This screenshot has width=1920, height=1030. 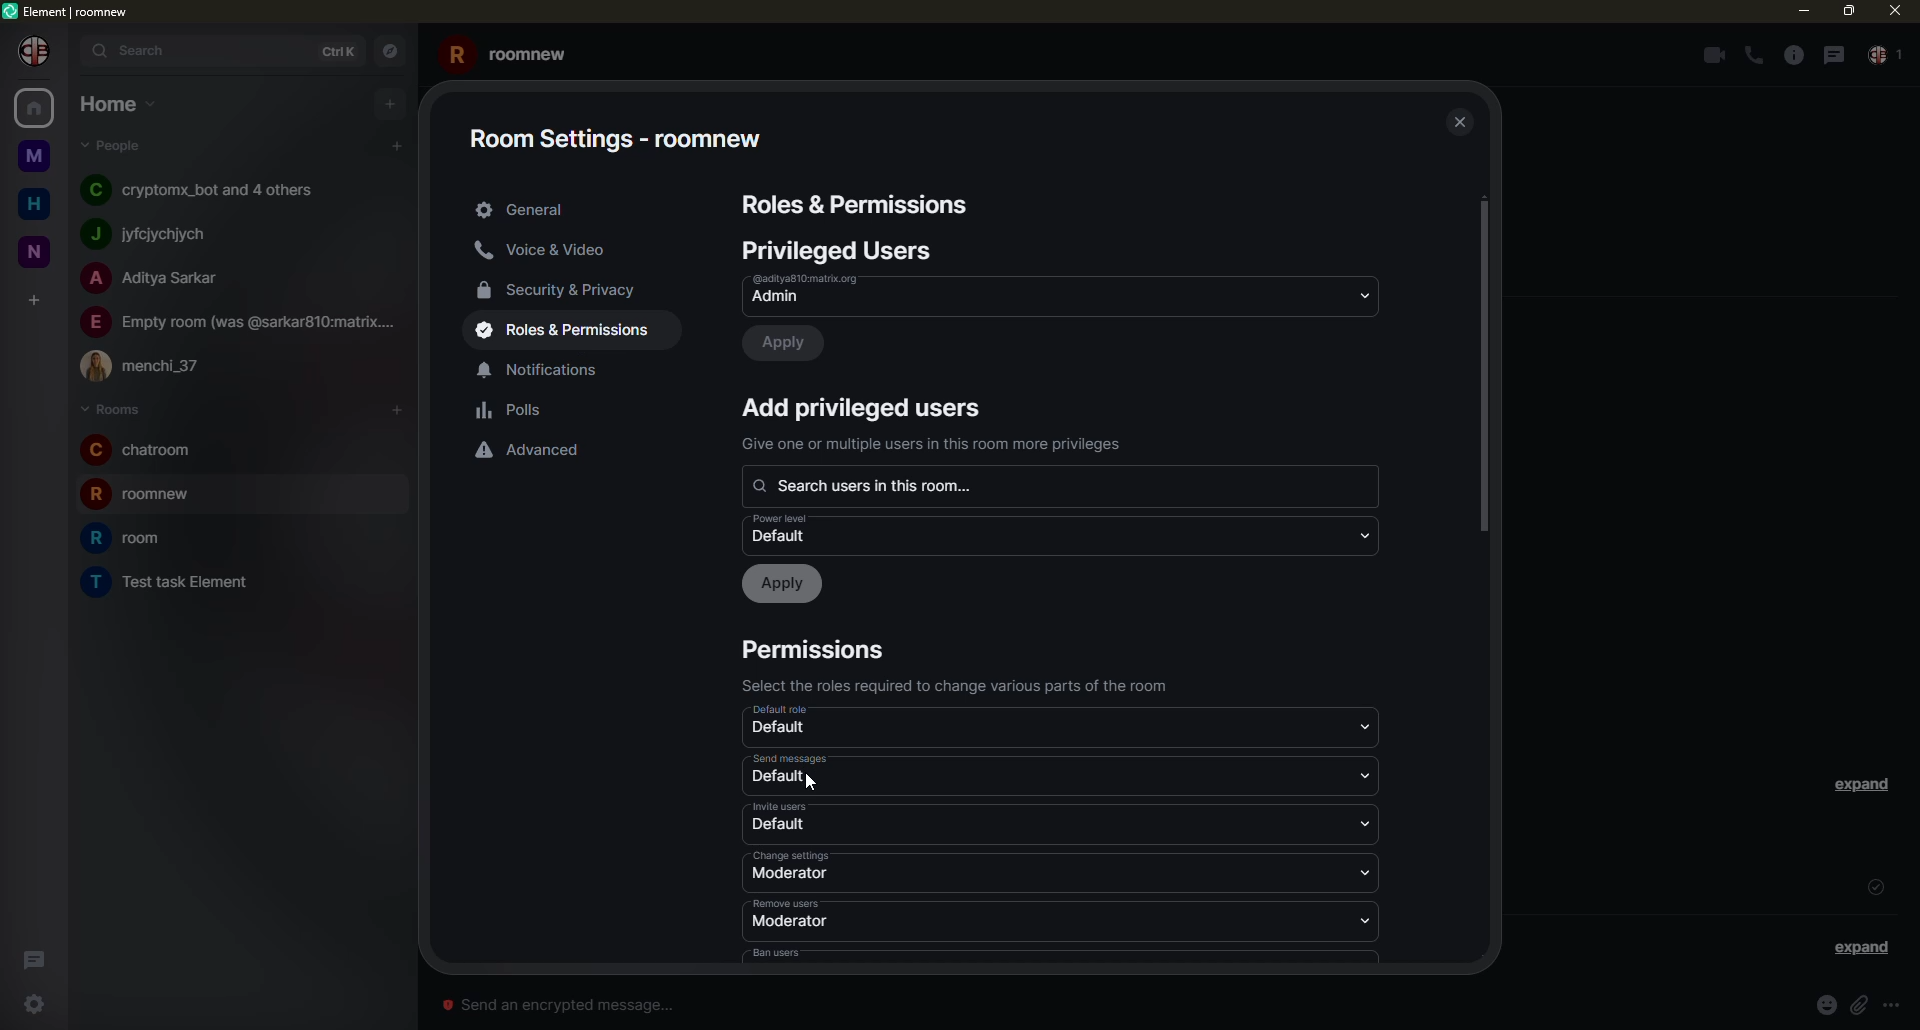 I want to click on sent, so click(x=1875, y=886).